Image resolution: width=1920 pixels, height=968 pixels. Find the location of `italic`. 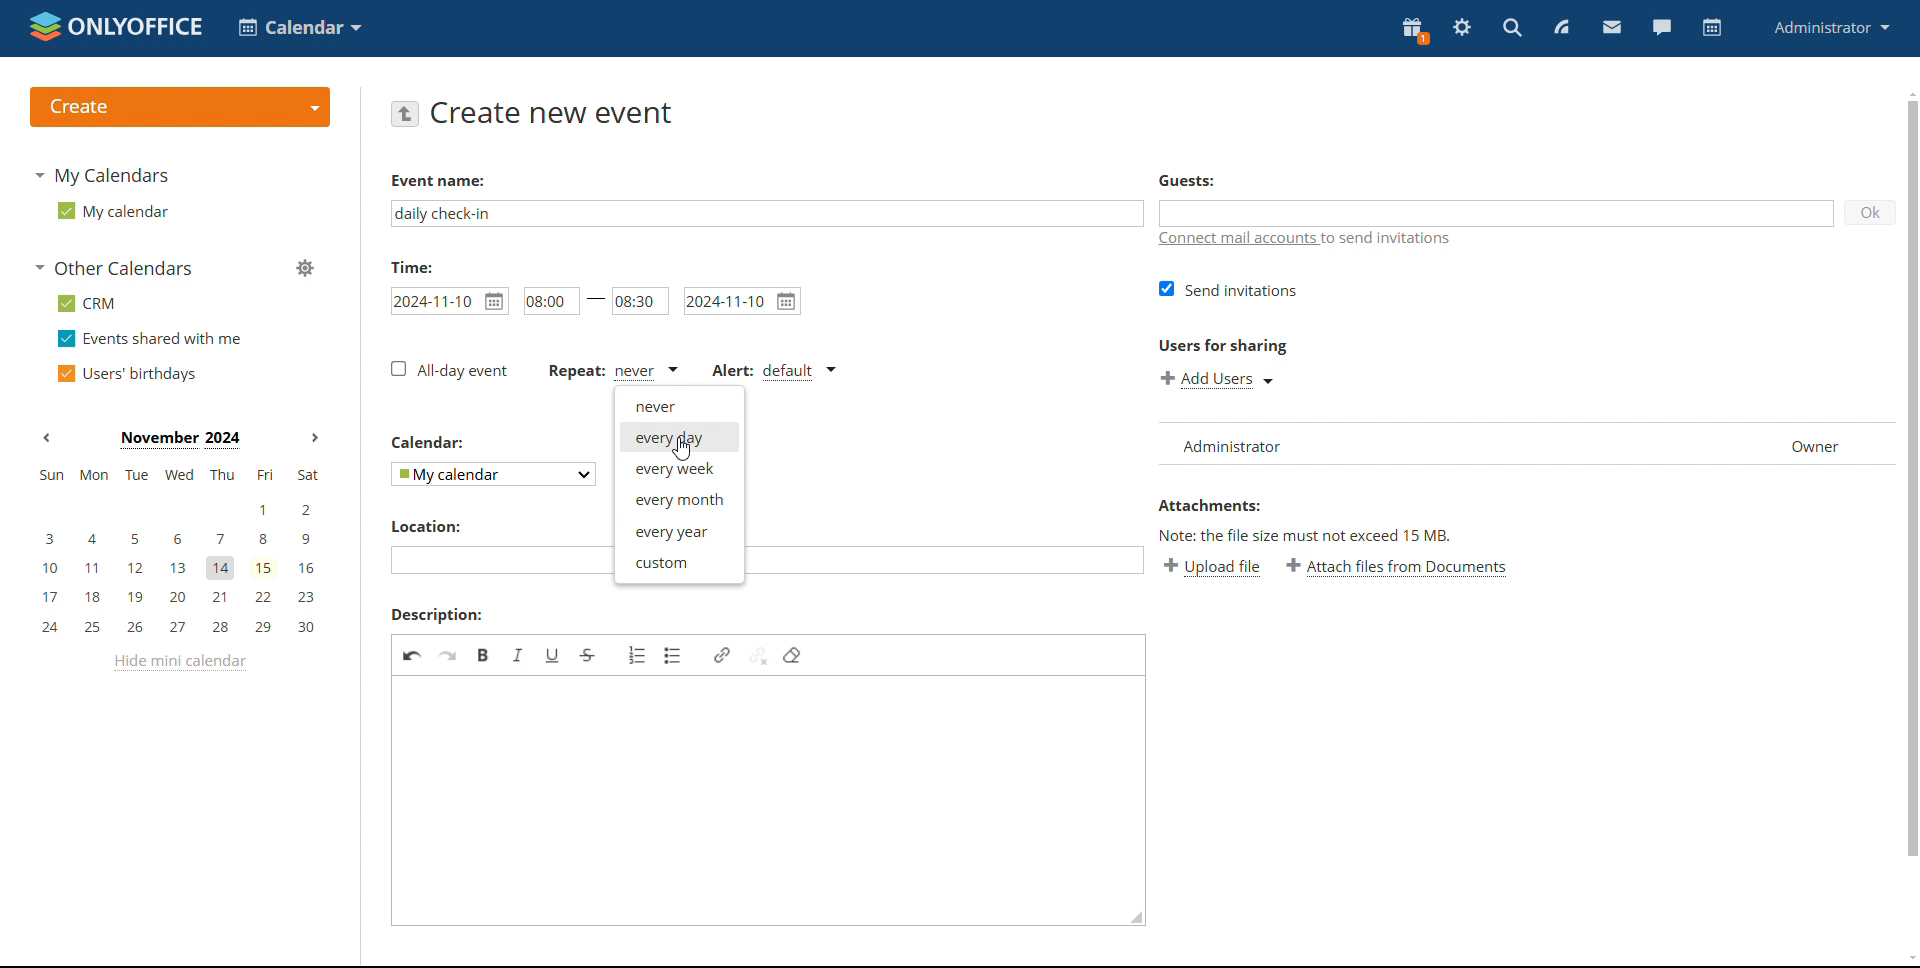

italic is located at coordinates (517, 654).